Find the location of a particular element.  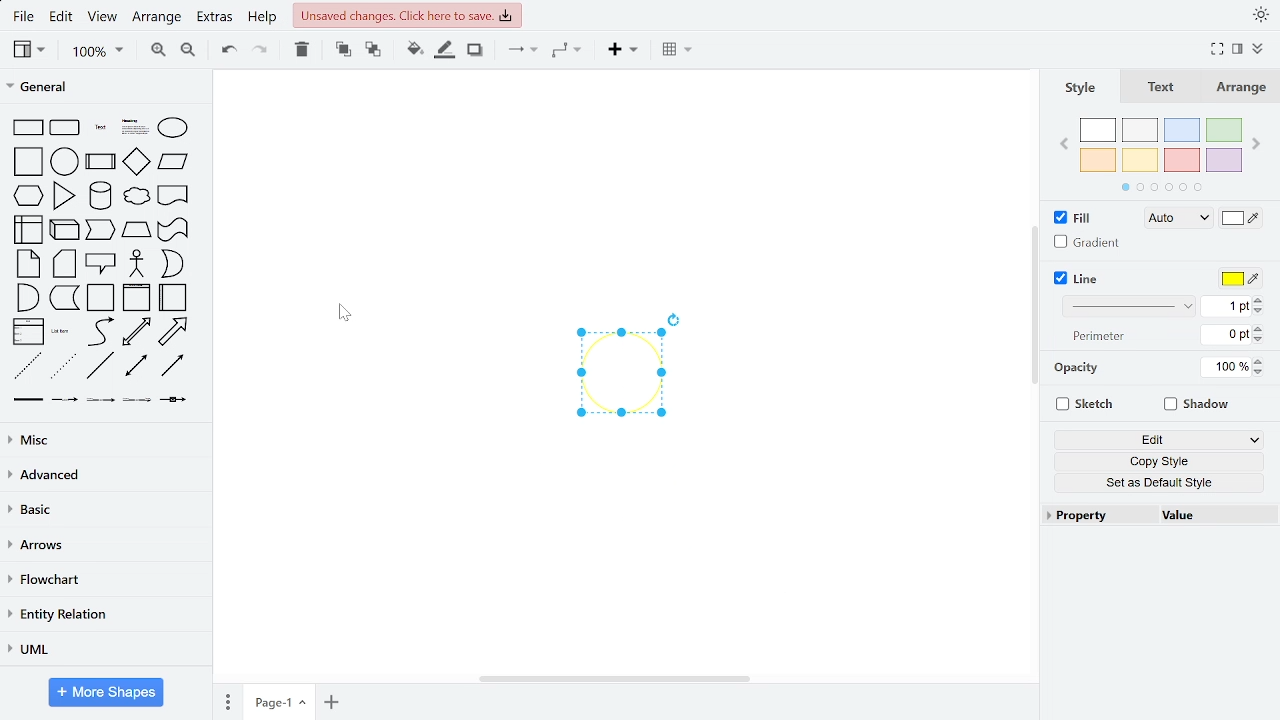

line is located at coordinates (102, 367).